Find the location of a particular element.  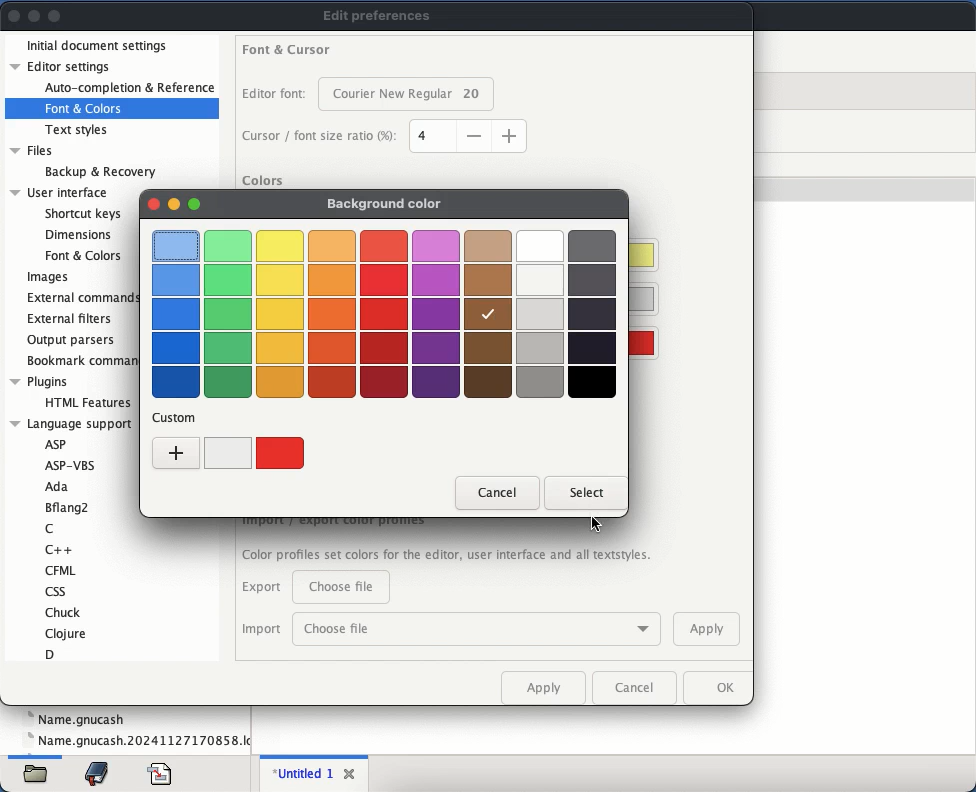

Dimensions is located at coordinates (77, 233).